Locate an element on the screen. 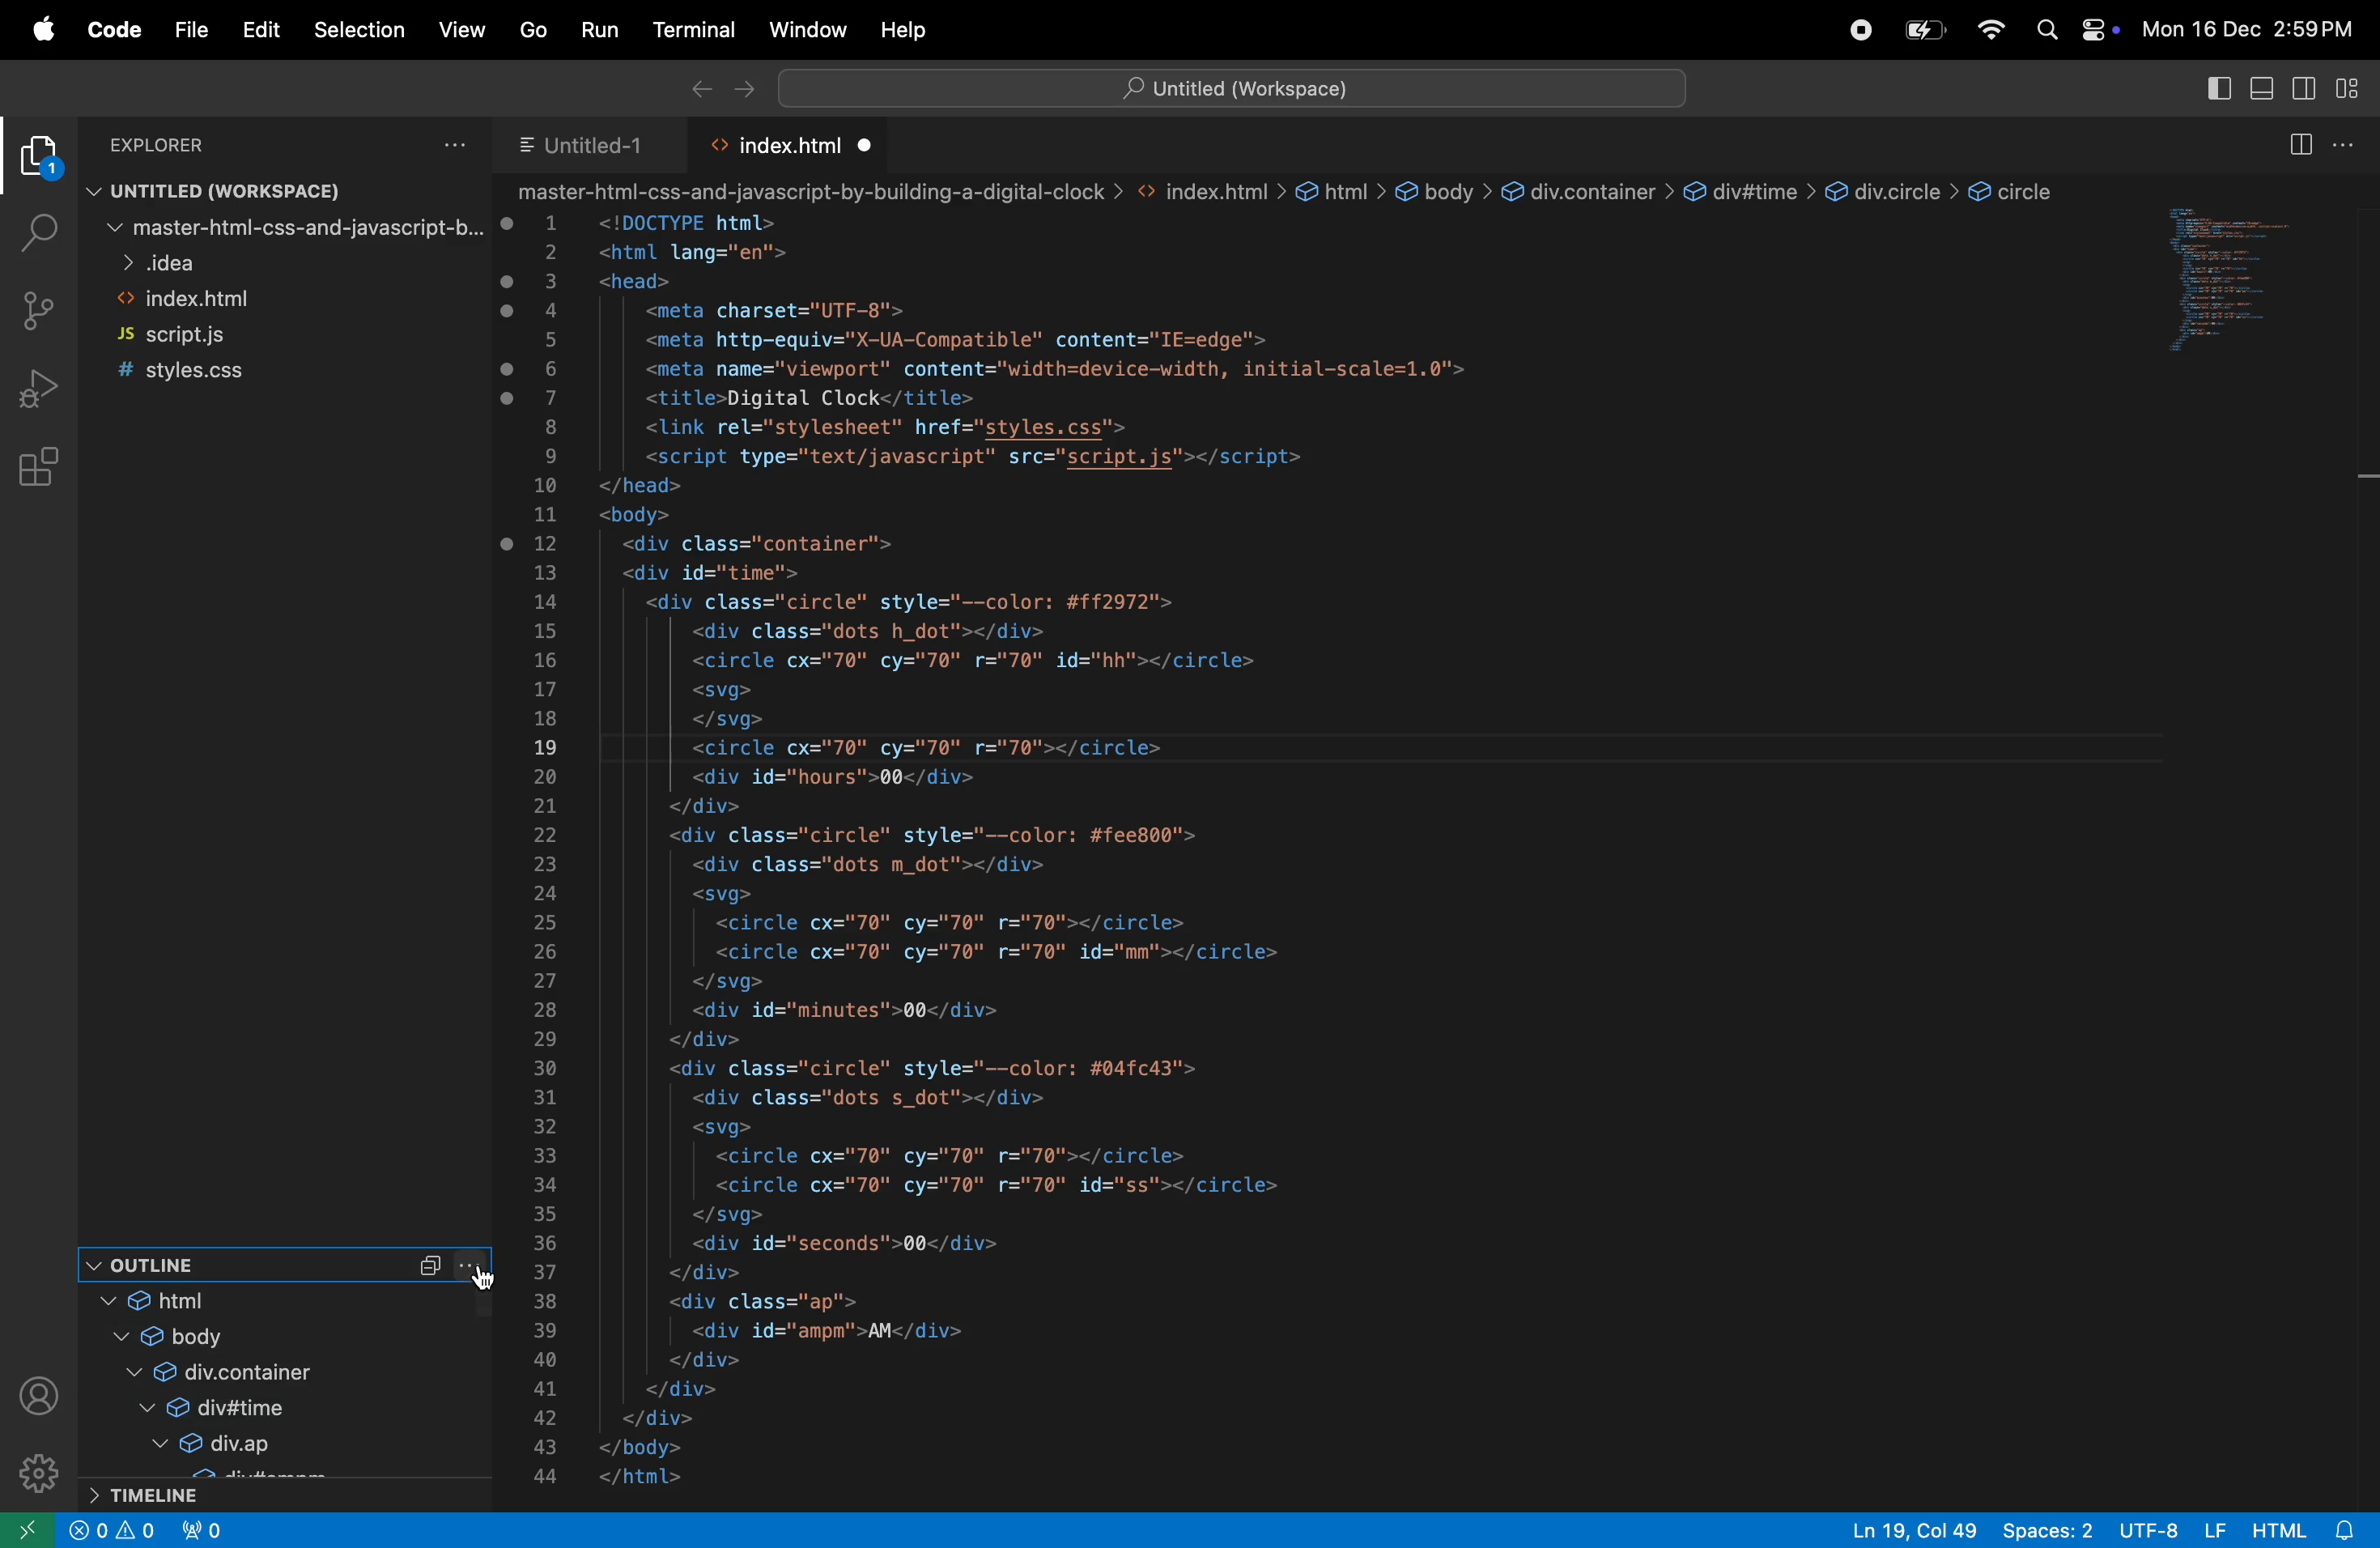 This screenshot has height=1548, width=2380. body is located at coordinates (256, 1336).